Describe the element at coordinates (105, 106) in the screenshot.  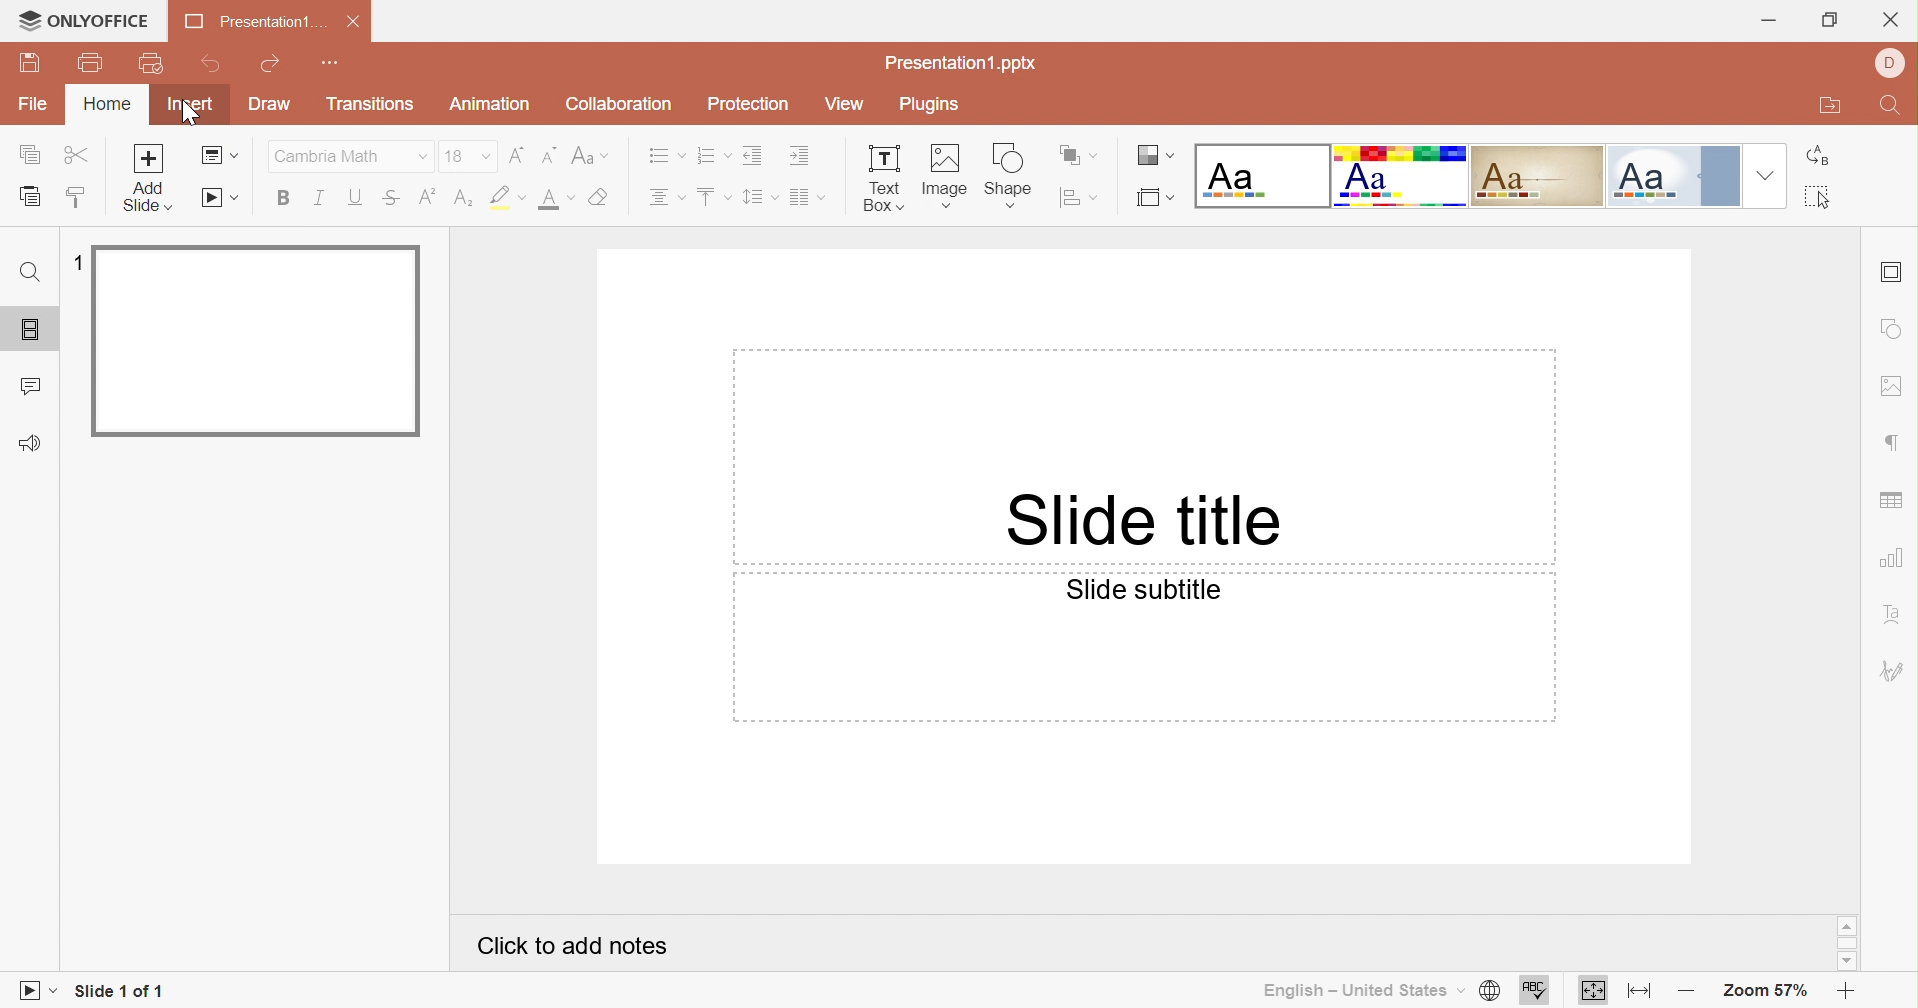
I see `Home` at that location.